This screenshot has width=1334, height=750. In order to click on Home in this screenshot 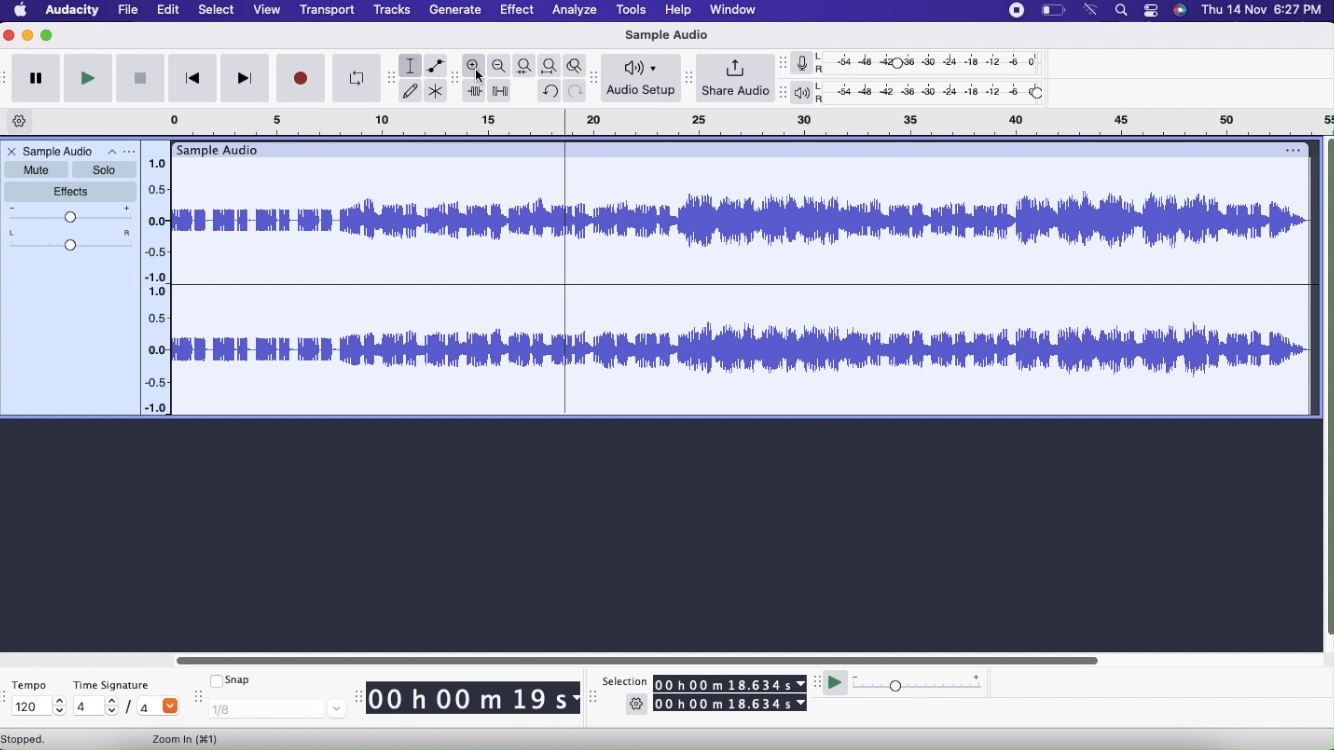, I will do `click(20, 11)`.